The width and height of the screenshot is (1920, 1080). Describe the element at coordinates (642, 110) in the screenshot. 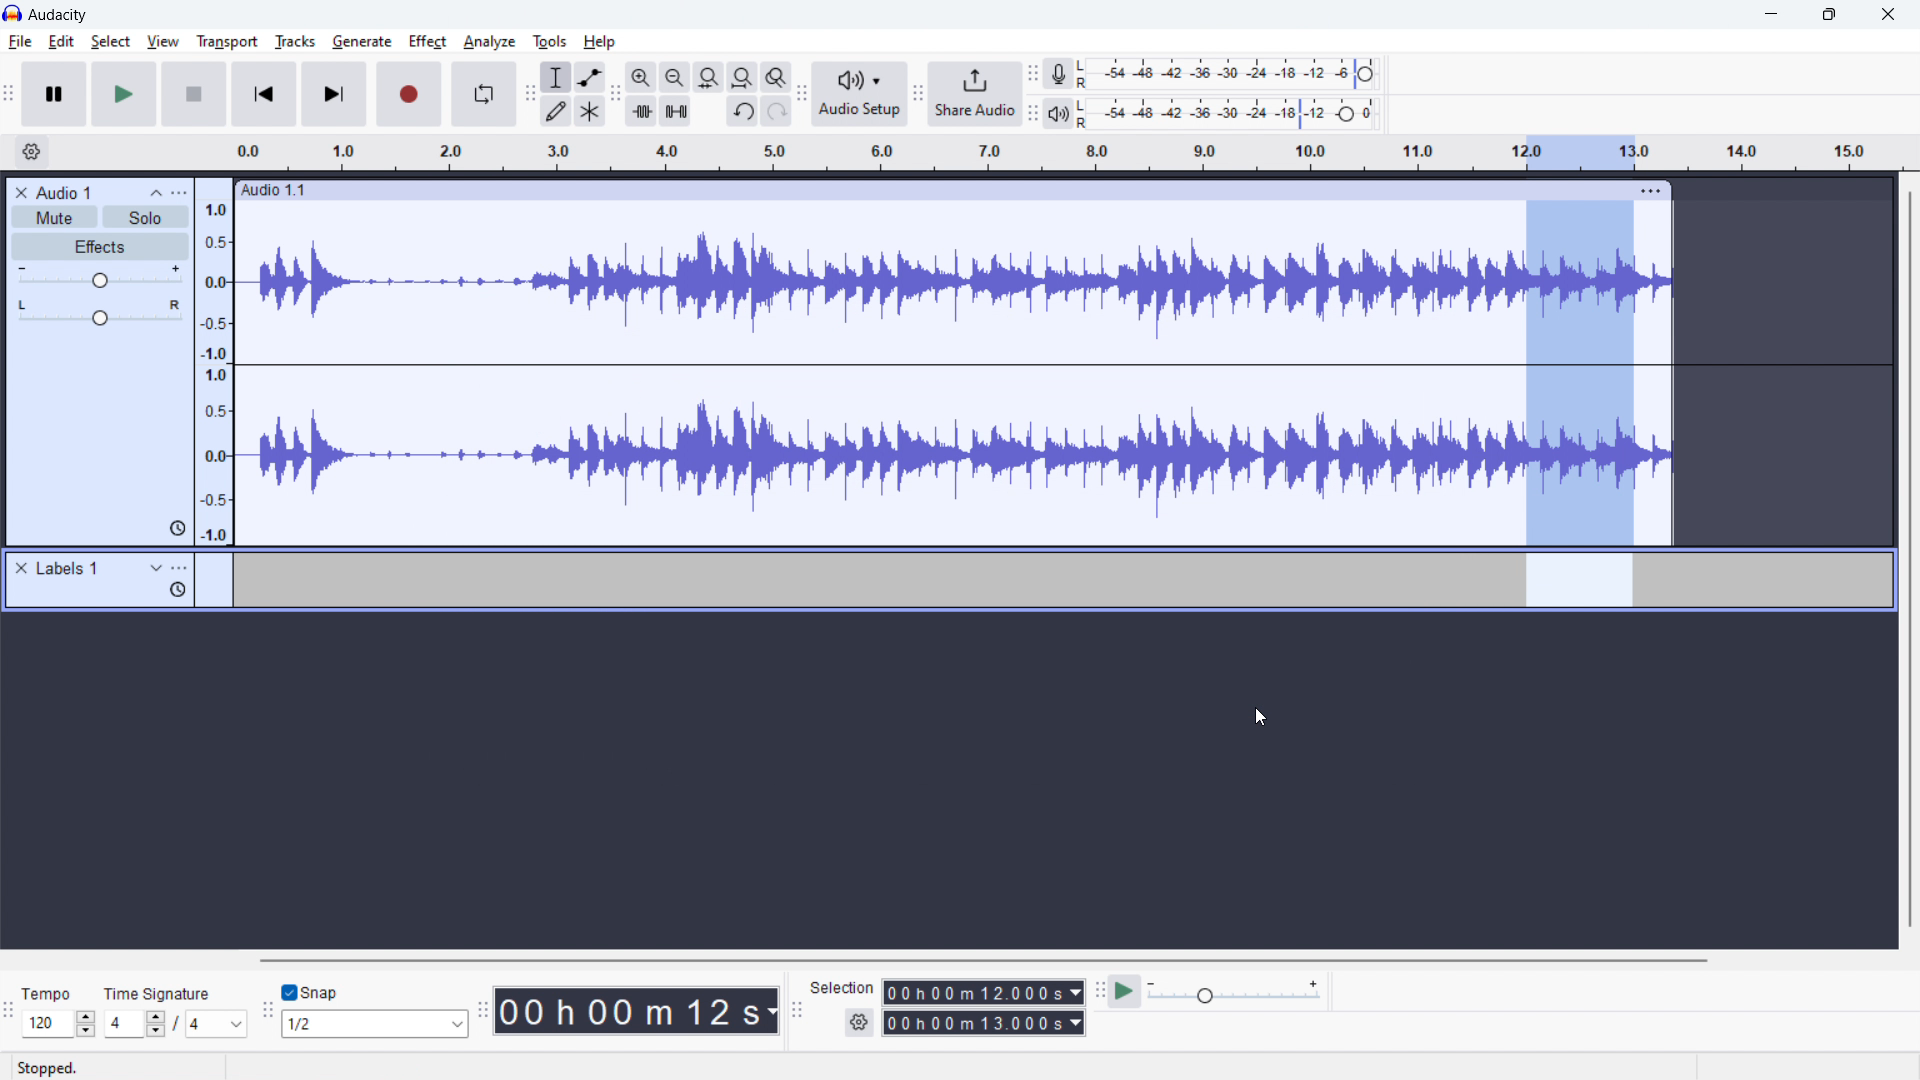

I see `trim audio outside selection` at that location.